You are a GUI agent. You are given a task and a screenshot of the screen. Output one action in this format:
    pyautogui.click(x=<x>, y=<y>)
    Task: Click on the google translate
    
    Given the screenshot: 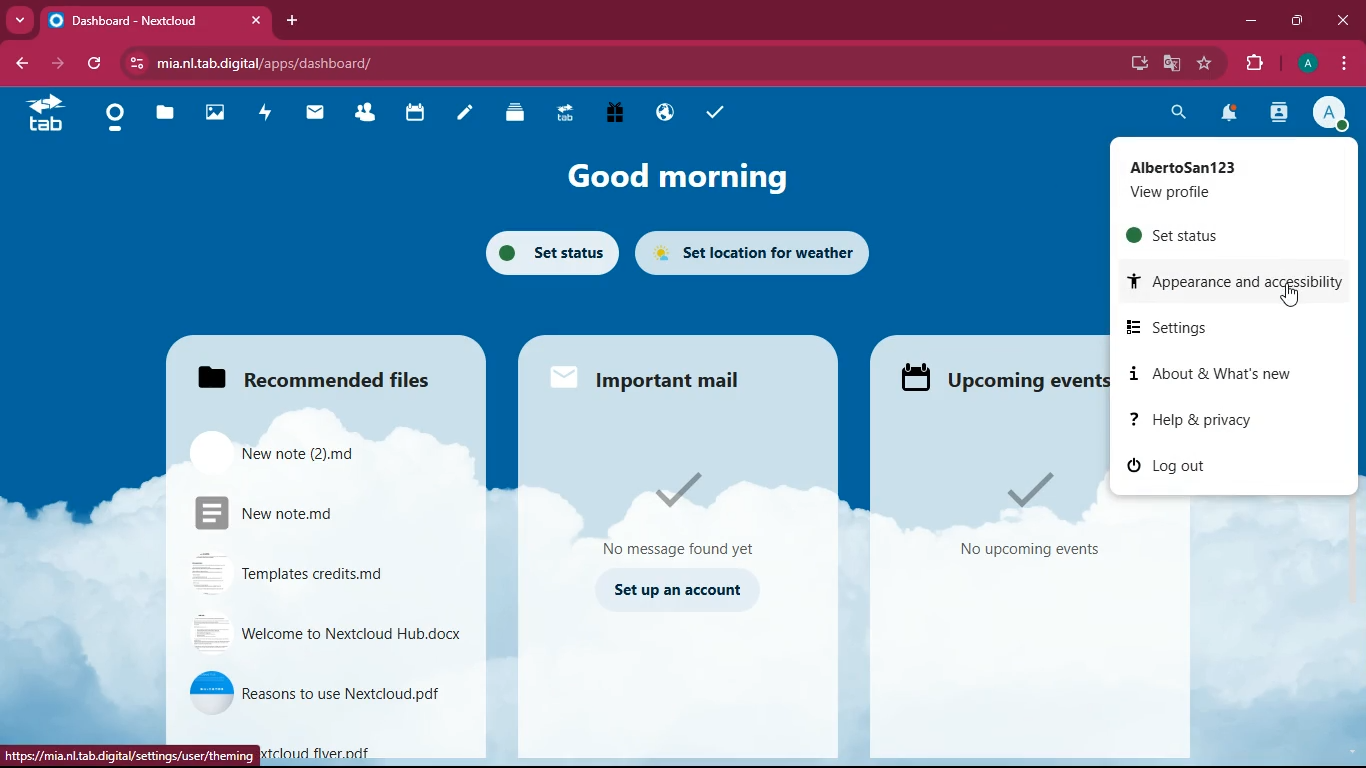 What is the action you would take?
    pyautogui.click(x=1170, y=64)
    